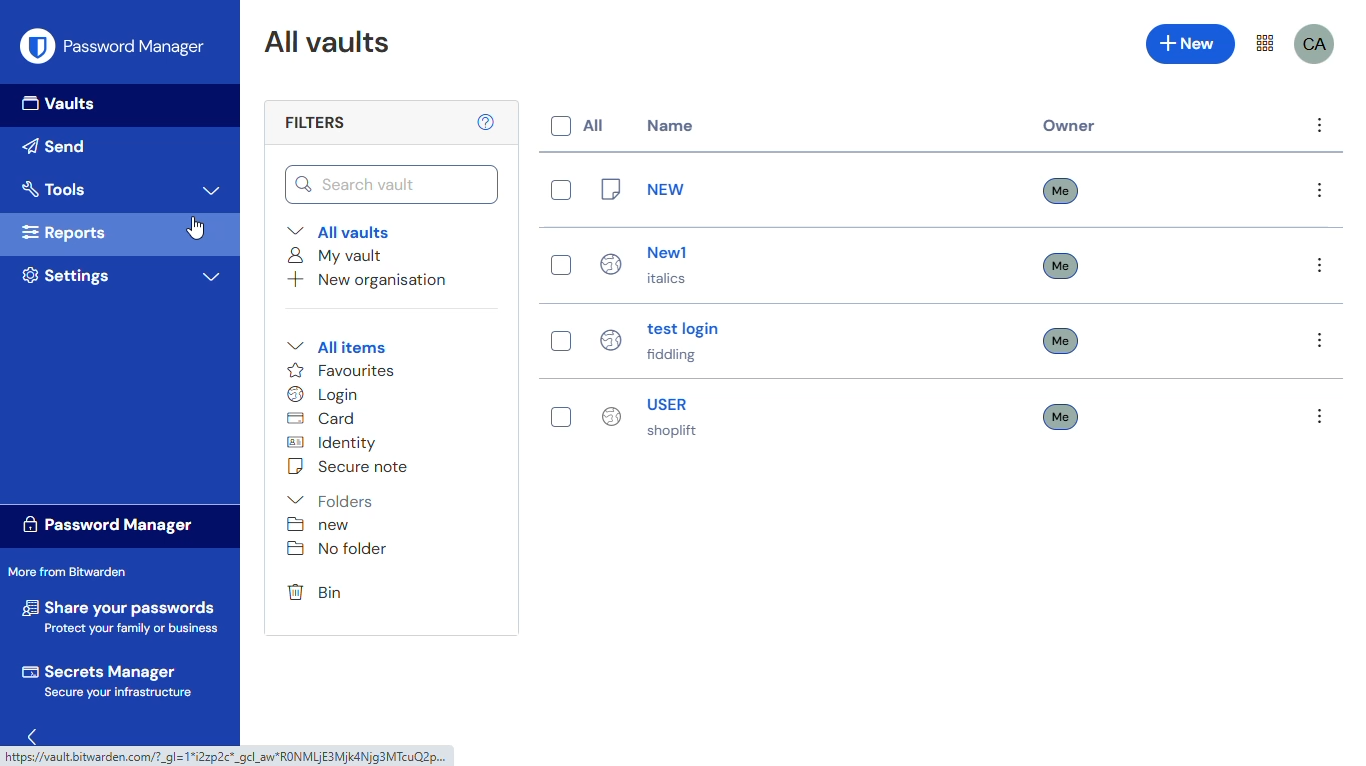 This screenshot has height=766, width=1366. Describe the element at coordinates (651, 417) in the screenshot. I see `user shoplift` at that location.